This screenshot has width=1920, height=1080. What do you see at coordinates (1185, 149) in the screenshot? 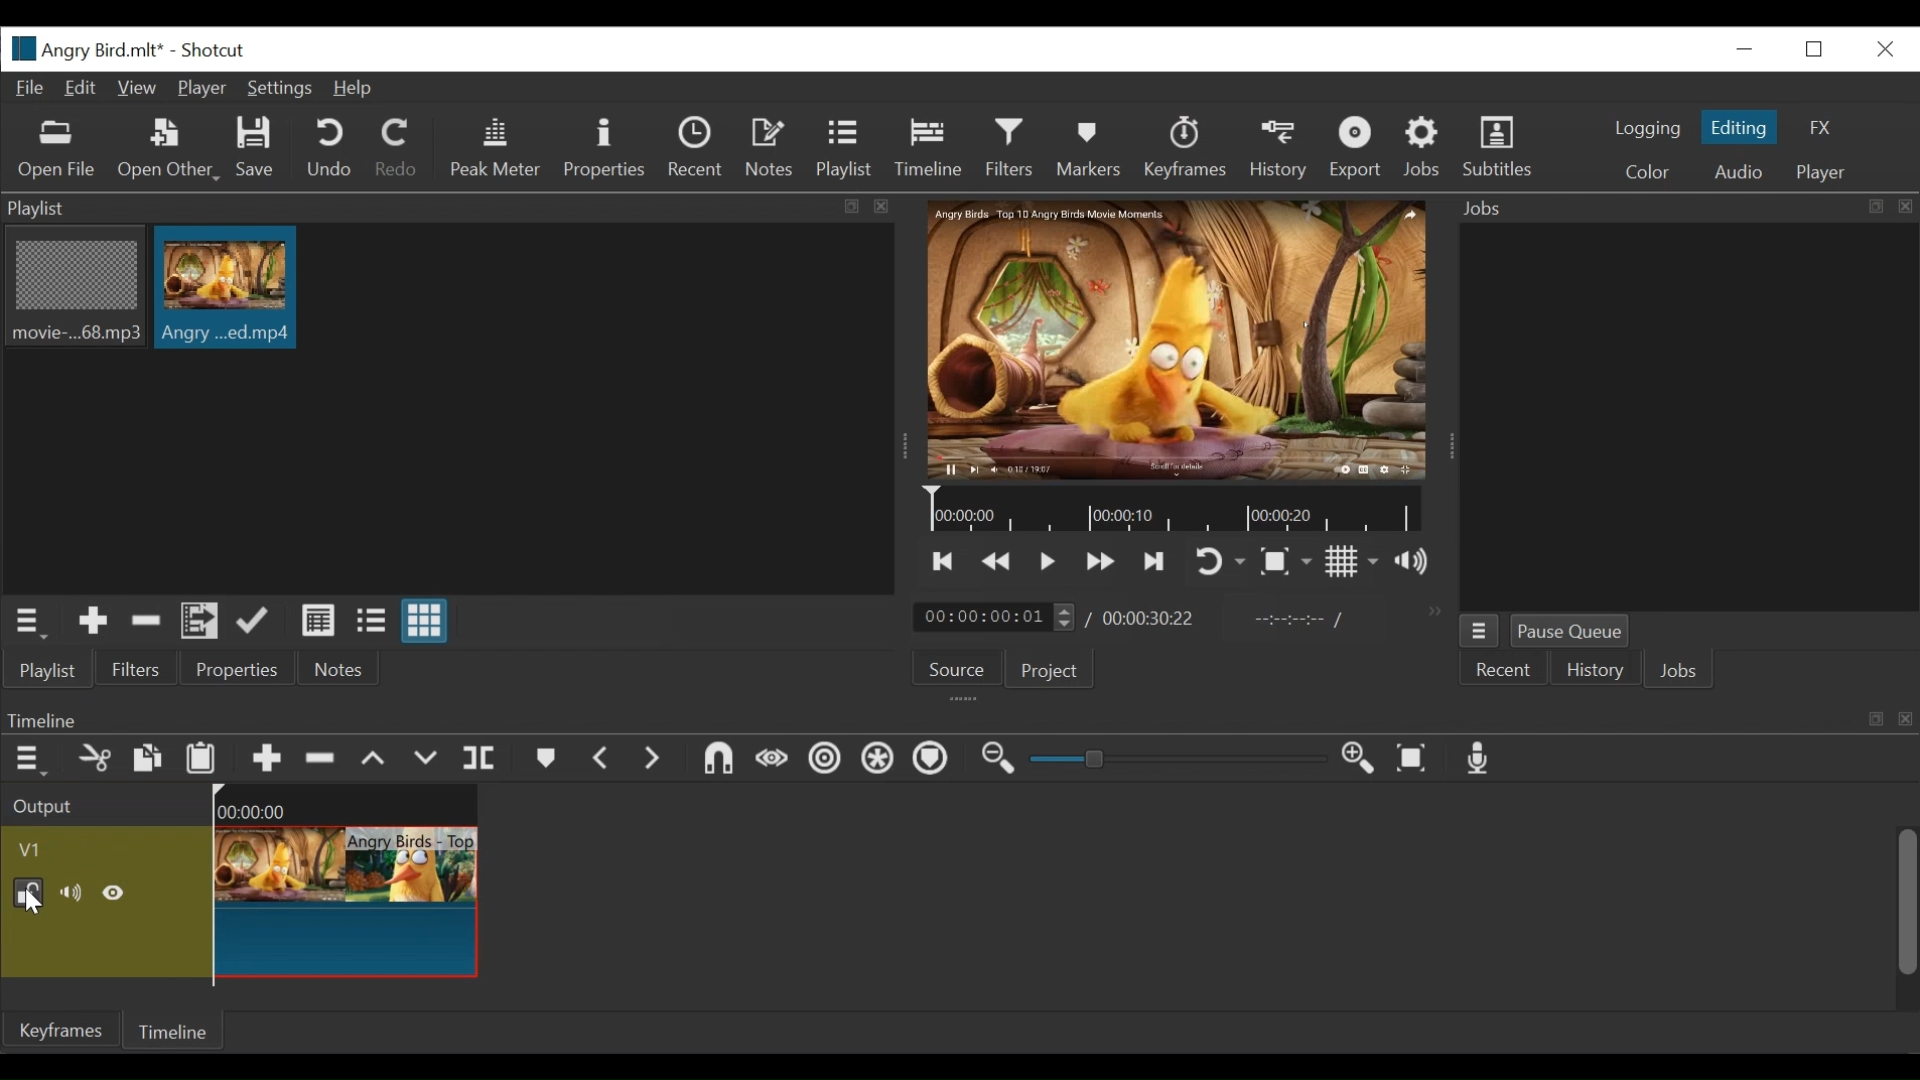
I see `Keyframes` at bounding box center [1185, 149].